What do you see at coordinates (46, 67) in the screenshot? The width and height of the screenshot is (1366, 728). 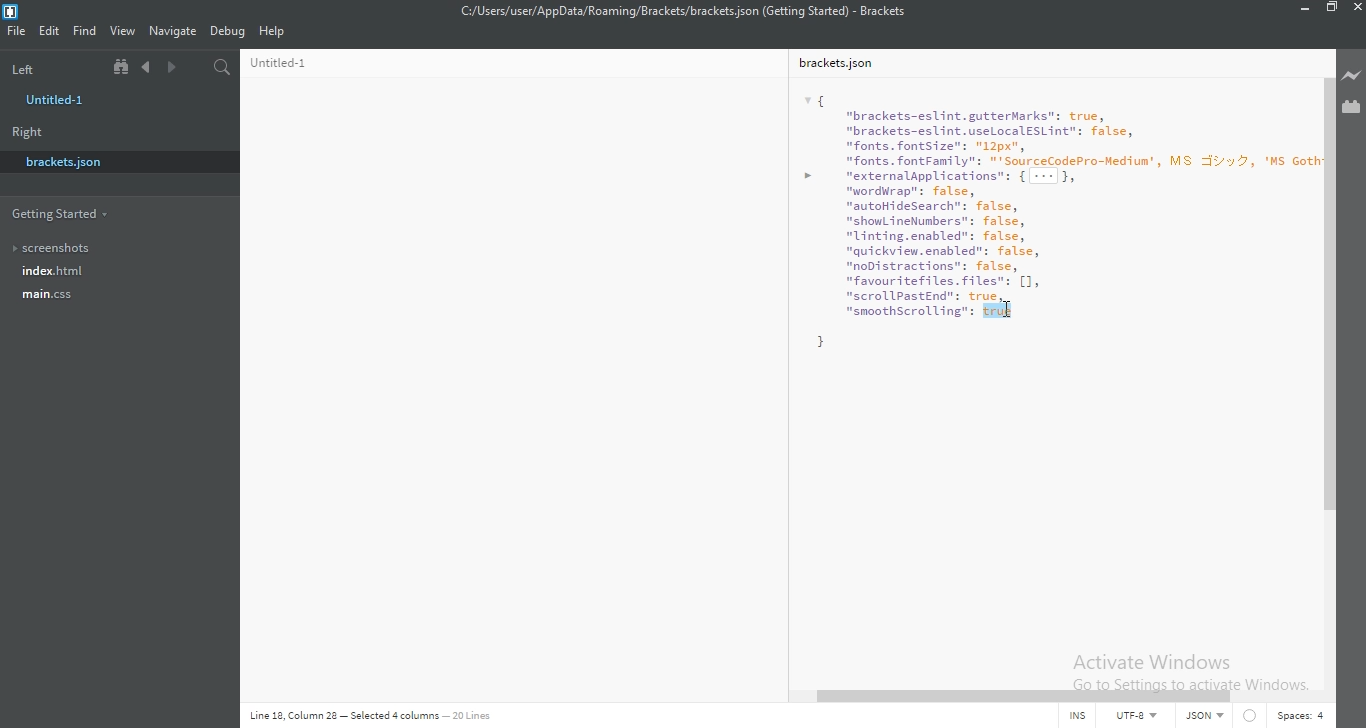 I see `Left` at bounding box center [46, 67].